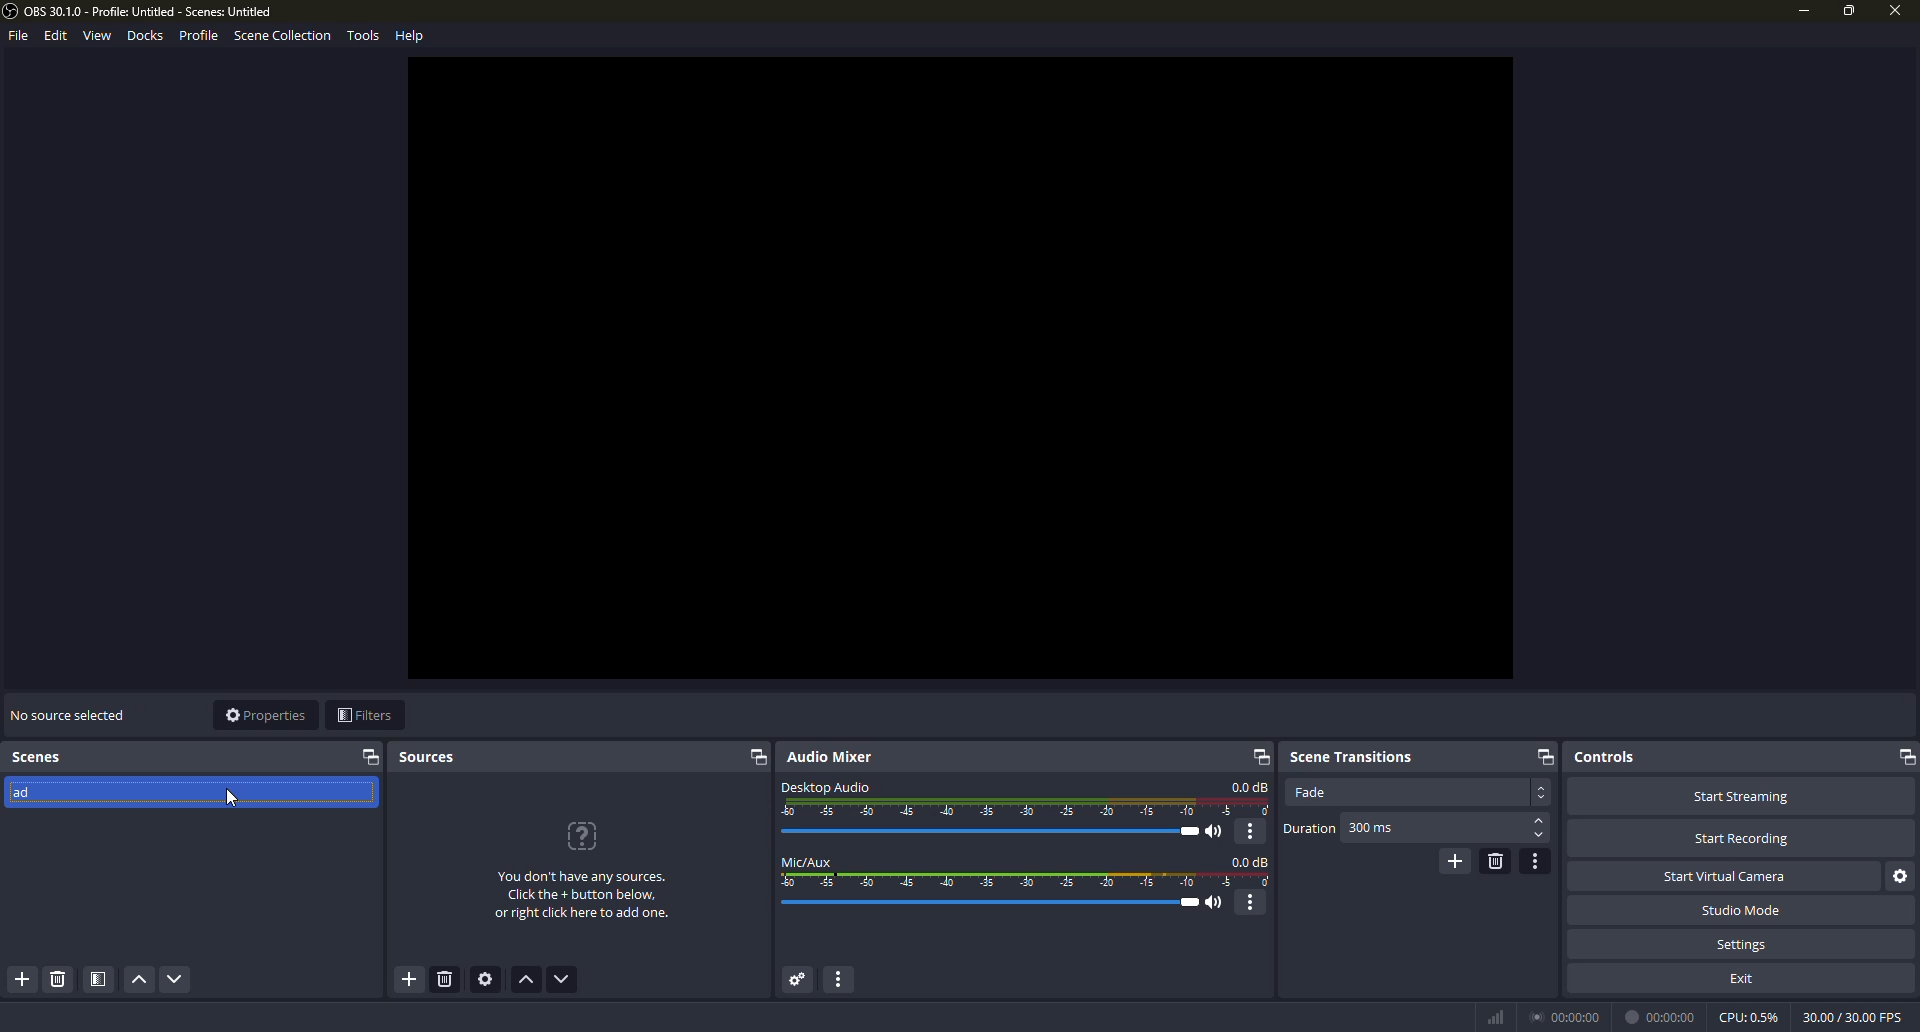  Describe the element at coordinates (1663, 1016) in the screenshot. I see `time` at that location.